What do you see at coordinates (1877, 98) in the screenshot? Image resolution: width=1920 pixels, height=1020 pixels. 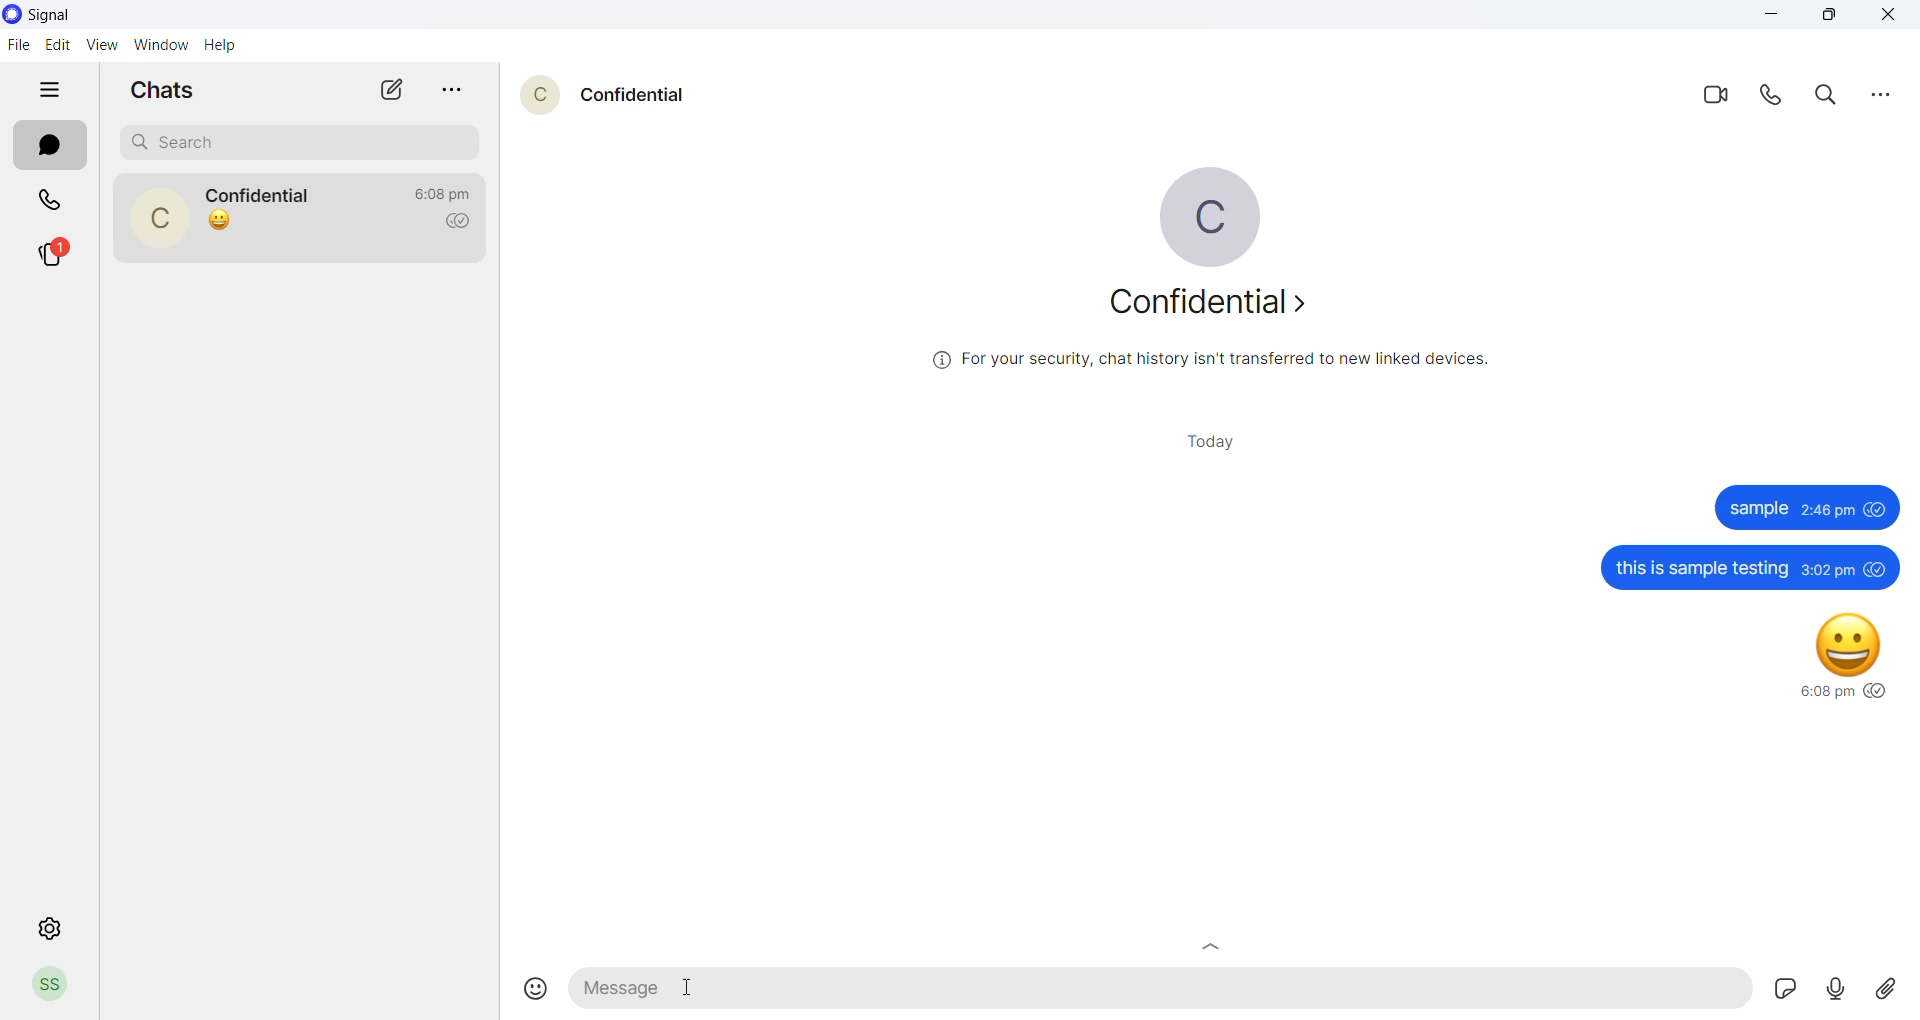 I see `more options` at bounding box center [1877, 98].